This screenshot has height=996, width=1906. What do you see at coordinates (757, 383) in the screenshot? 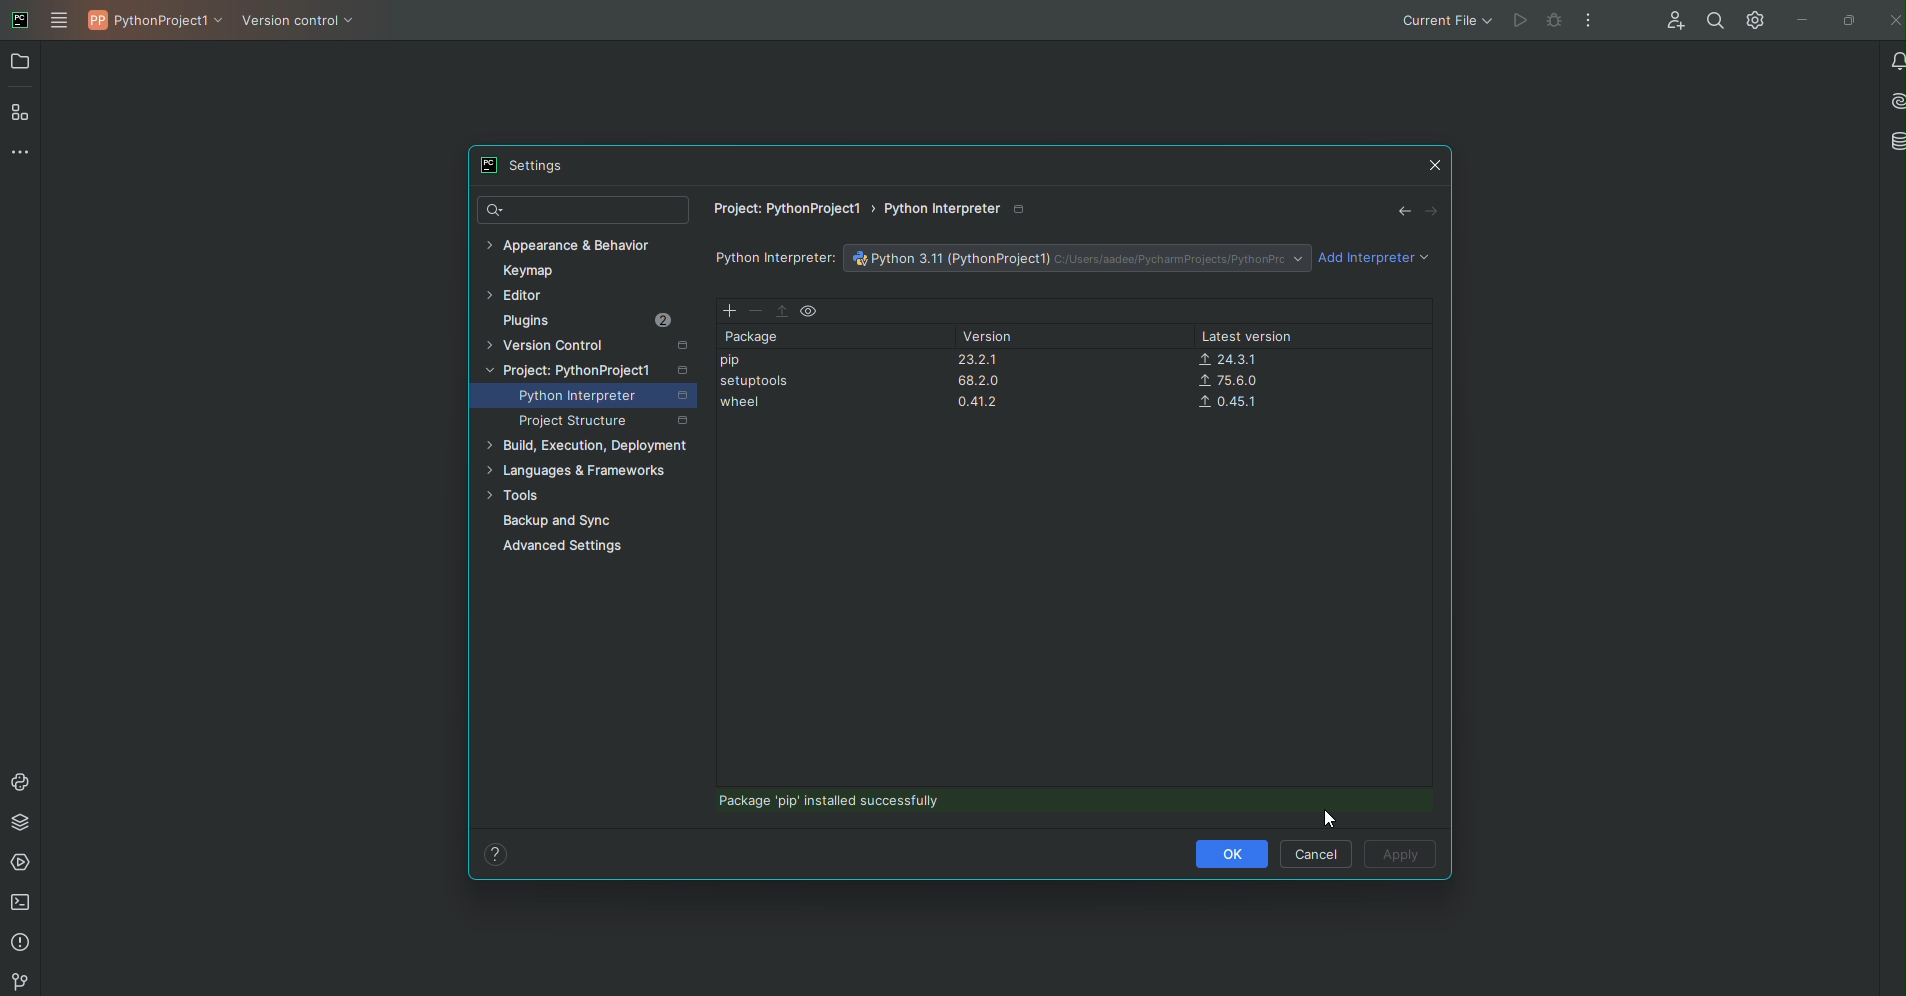
I see `Setuptools` at bounding box center [757, 383].